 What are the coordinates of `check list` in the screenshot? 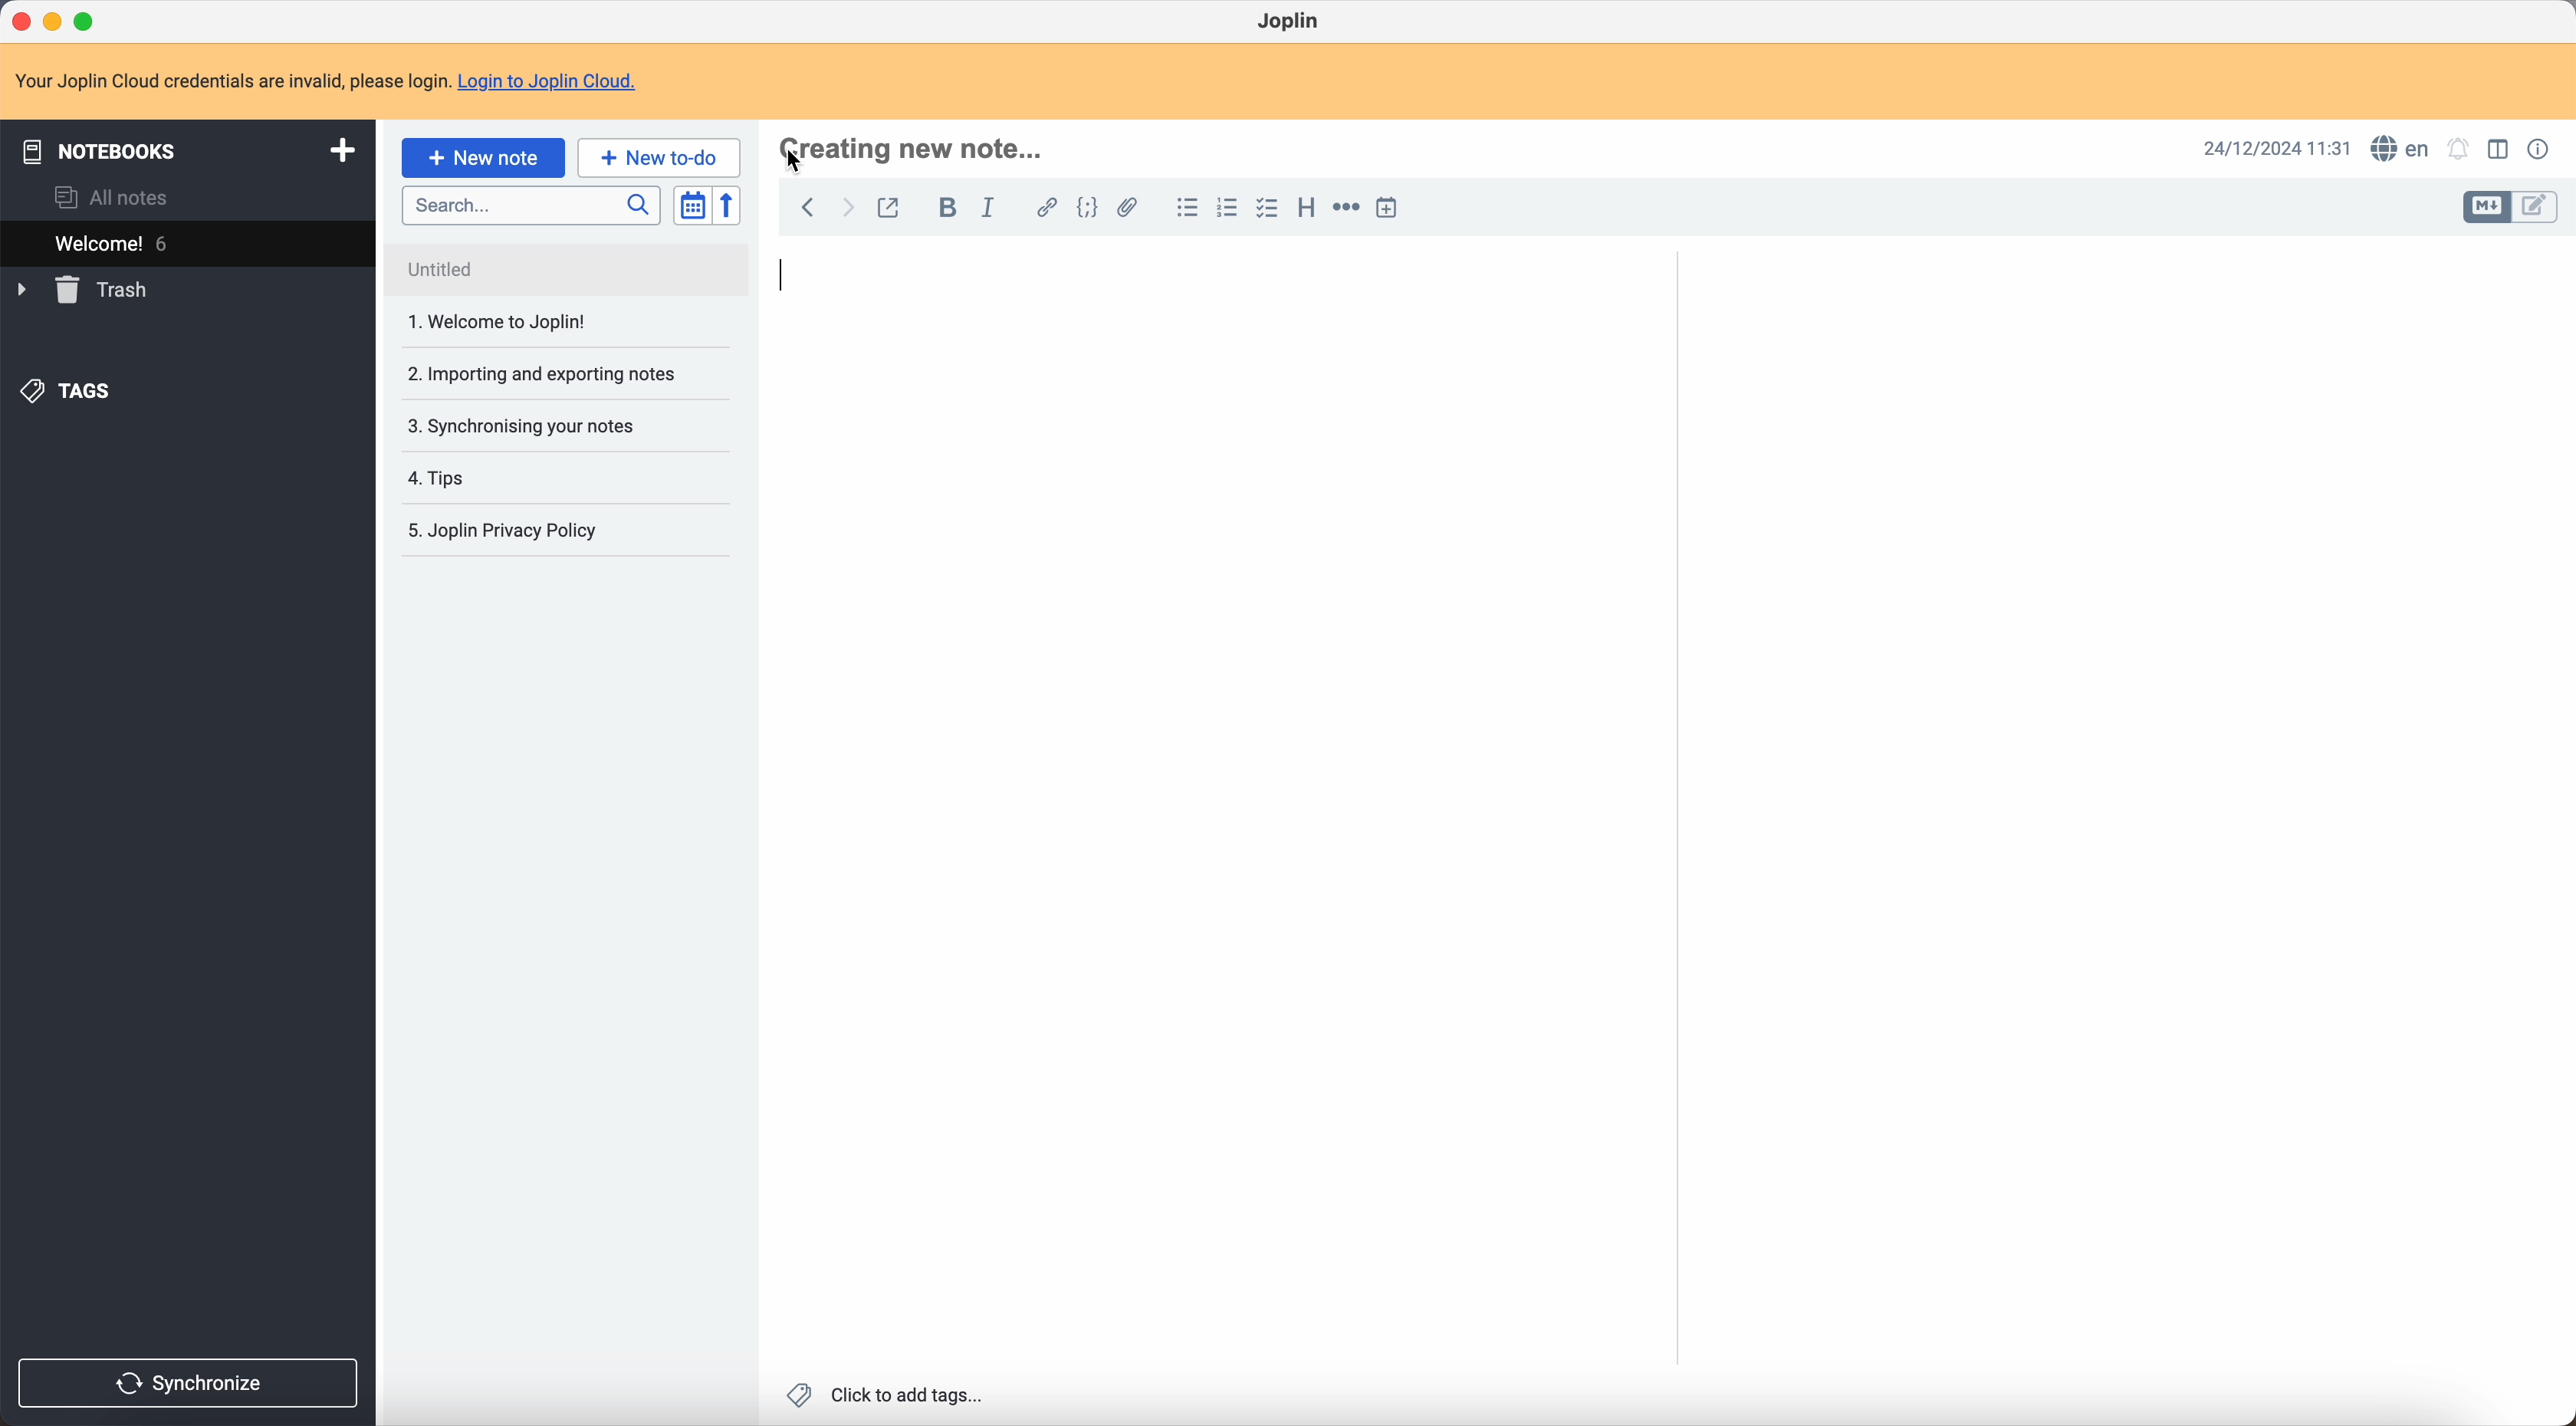 It's located at (1267, 209).